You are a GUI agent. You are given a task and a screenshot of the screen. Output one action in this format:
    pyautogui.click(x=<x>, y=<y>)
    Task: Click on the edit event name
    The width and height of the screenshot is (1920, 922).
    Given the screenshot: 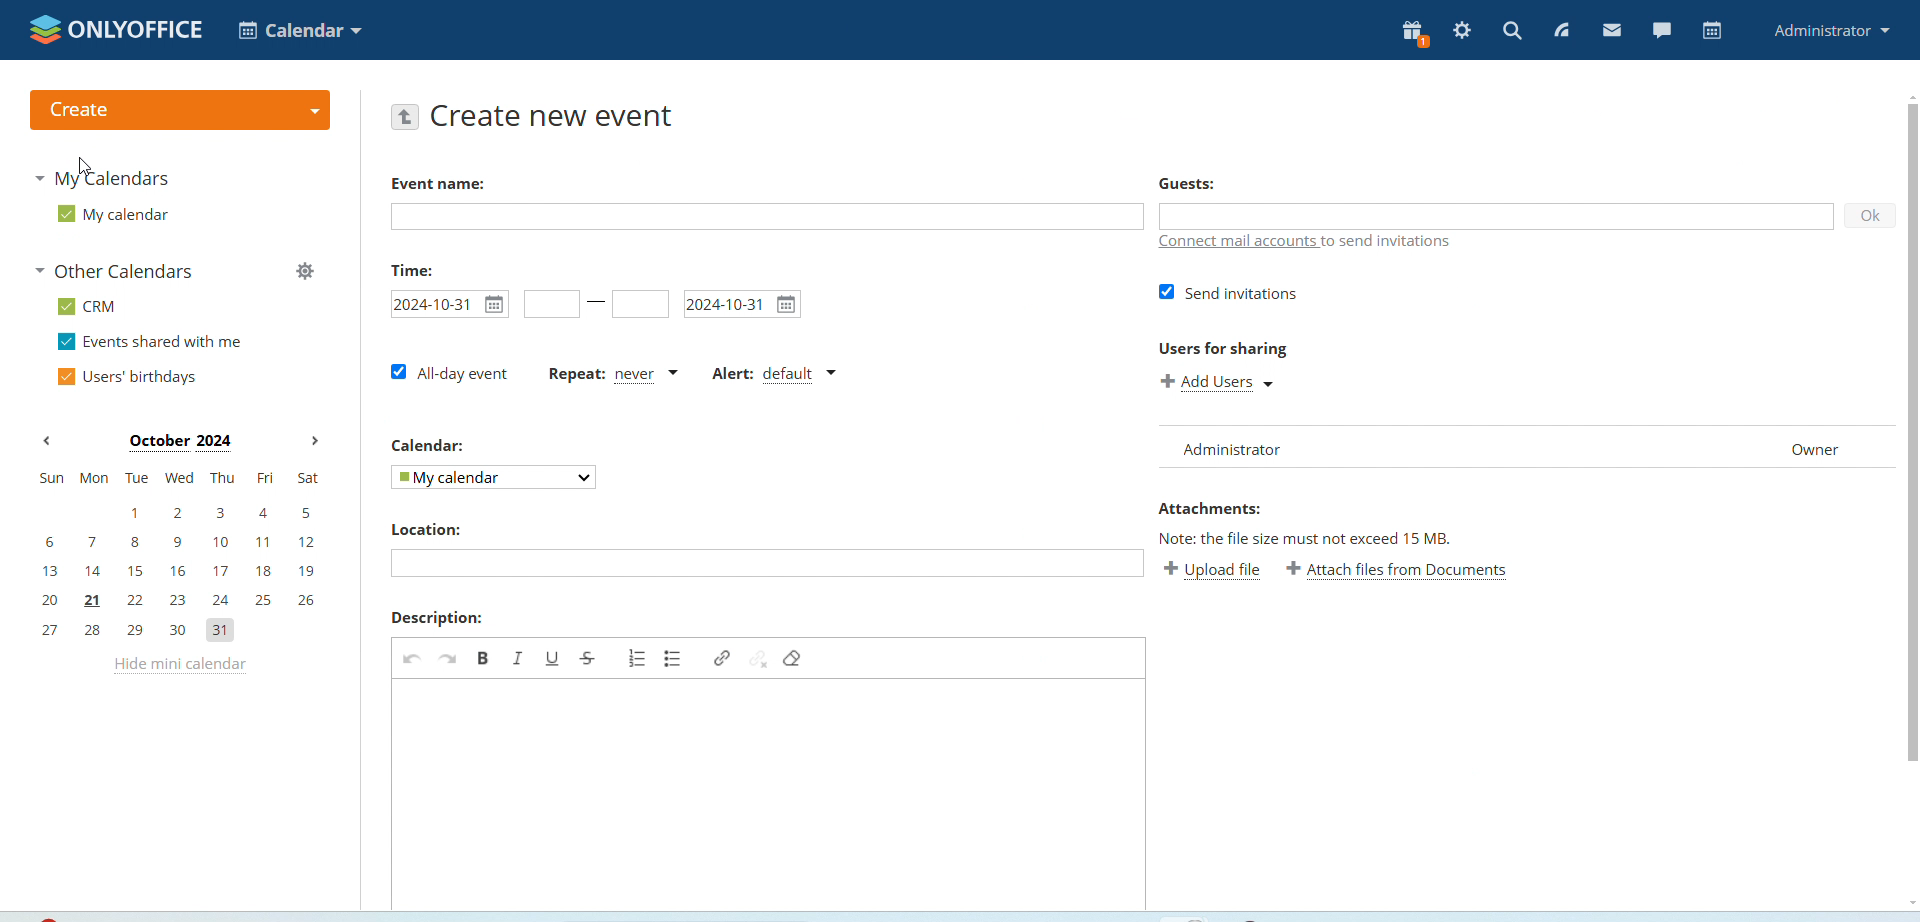 What is the action you would take?
    pyautogui.click(x=767, y=217)
    